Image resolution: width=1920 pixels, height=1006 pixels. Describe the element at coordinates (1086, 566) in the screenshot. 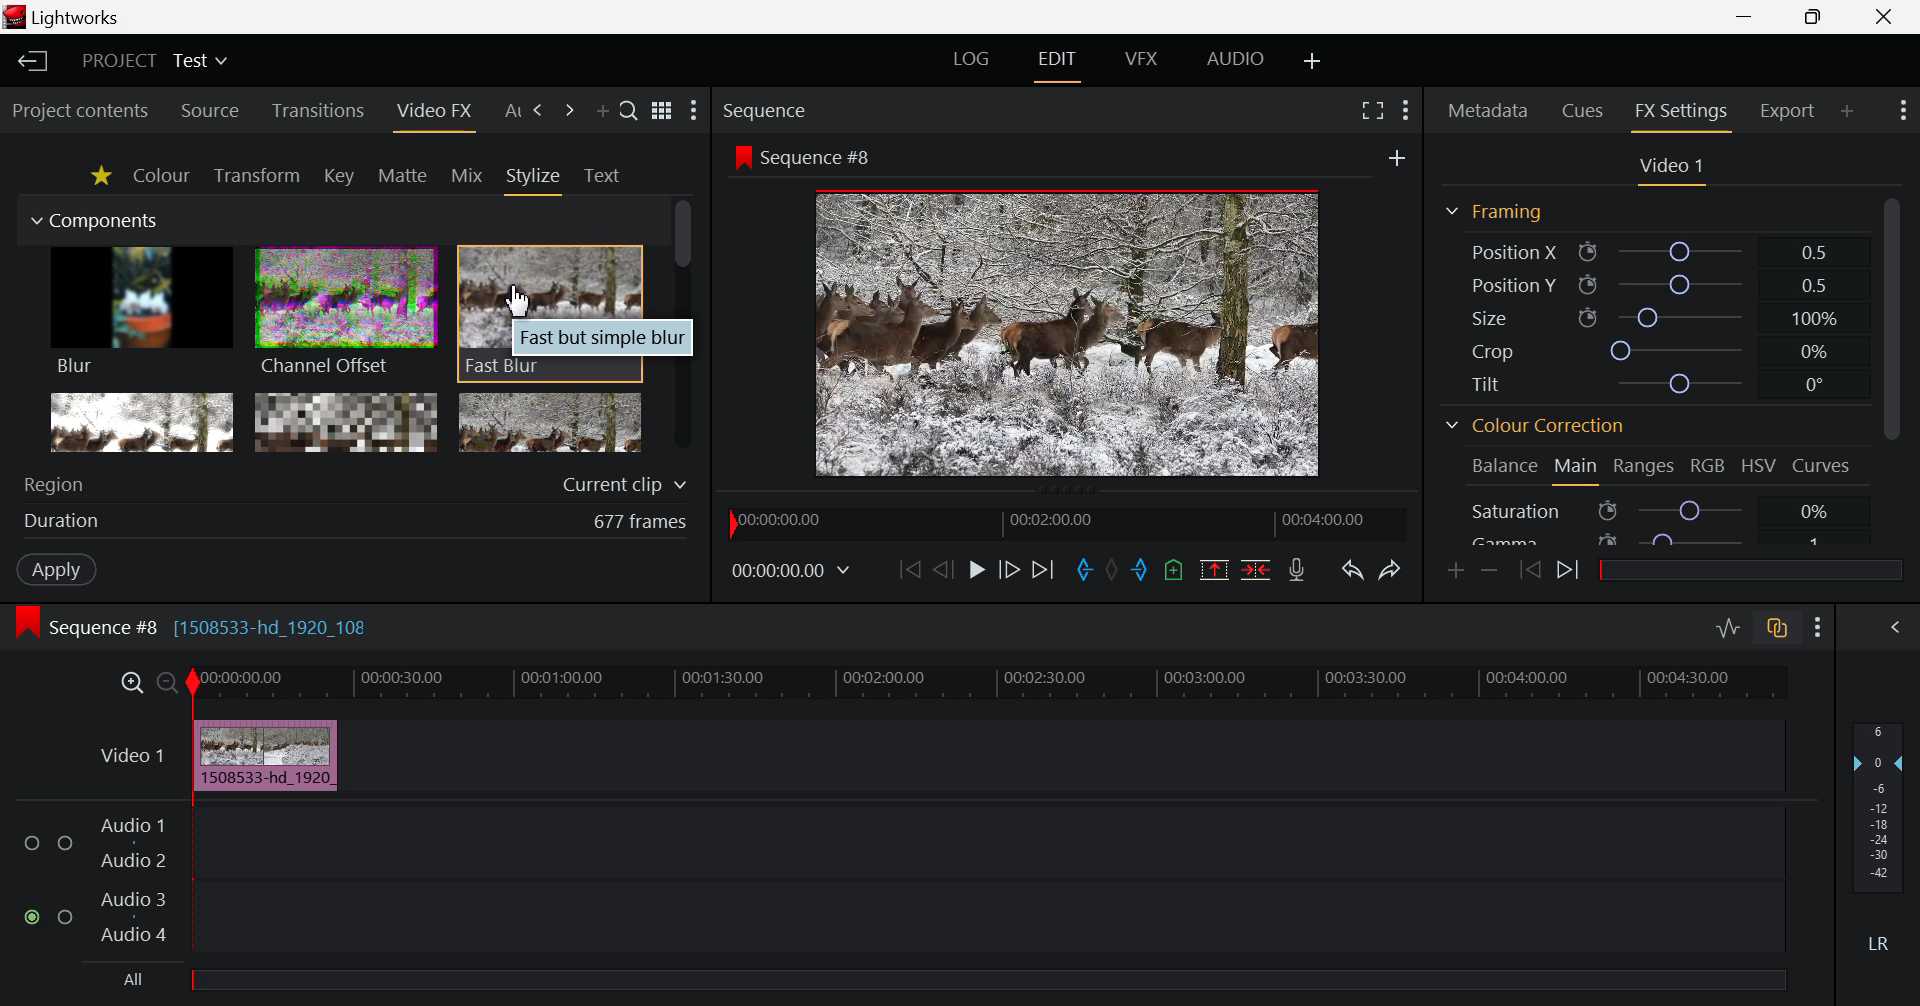

I see `Mark In` at that location.